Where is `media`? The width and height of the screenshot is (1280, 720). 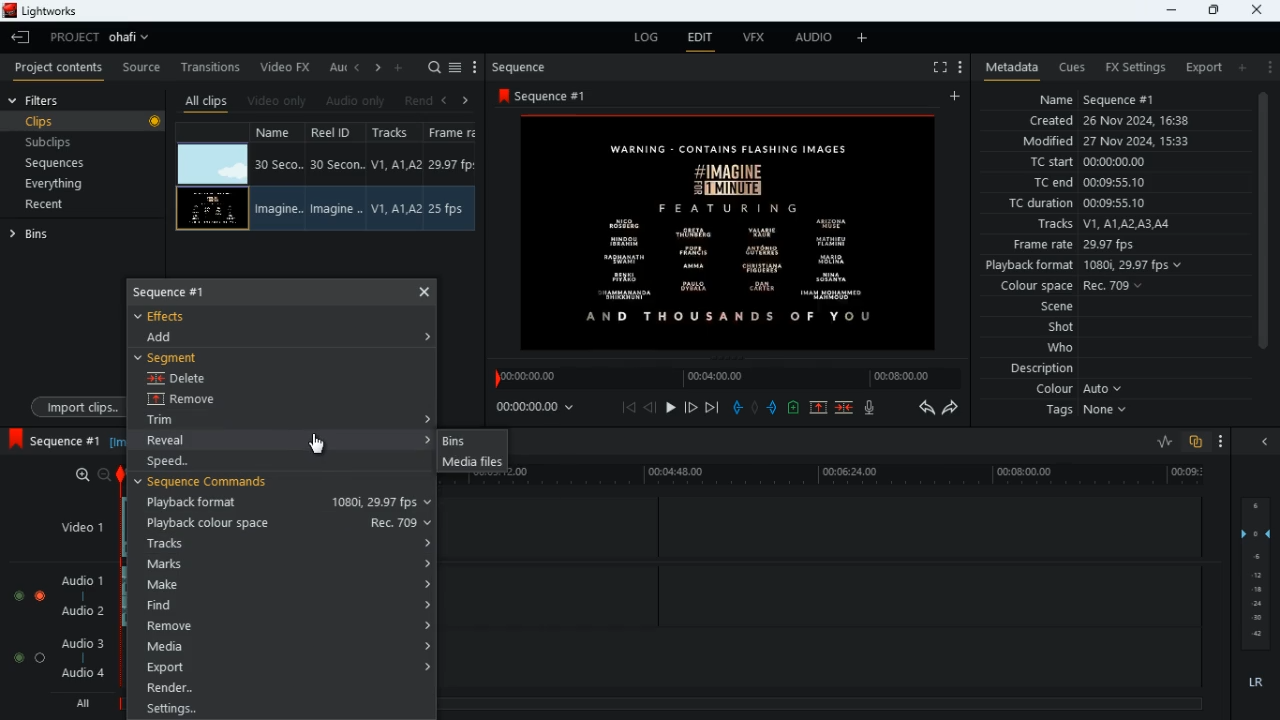 media is located at coordinates (285, 648).